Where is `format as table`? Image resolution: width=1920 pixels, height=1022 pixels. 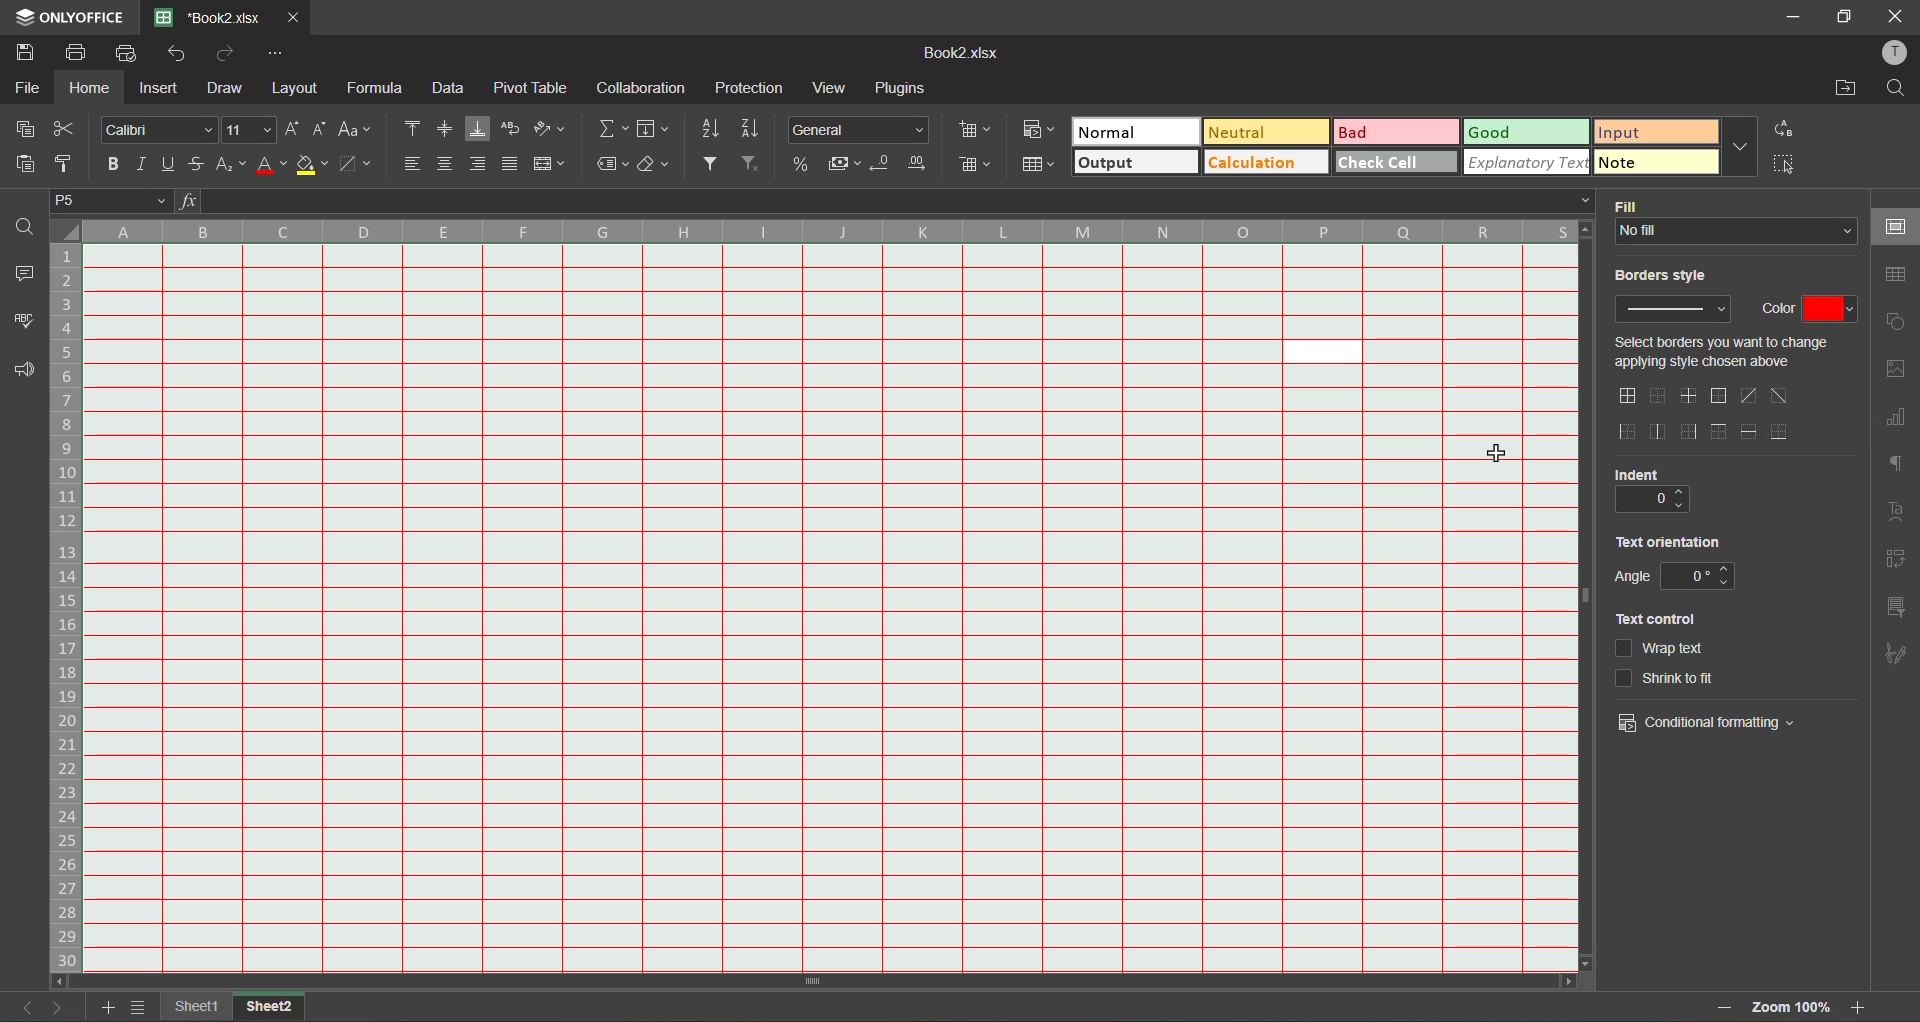 format as table is located at coordinates (1037, 165).